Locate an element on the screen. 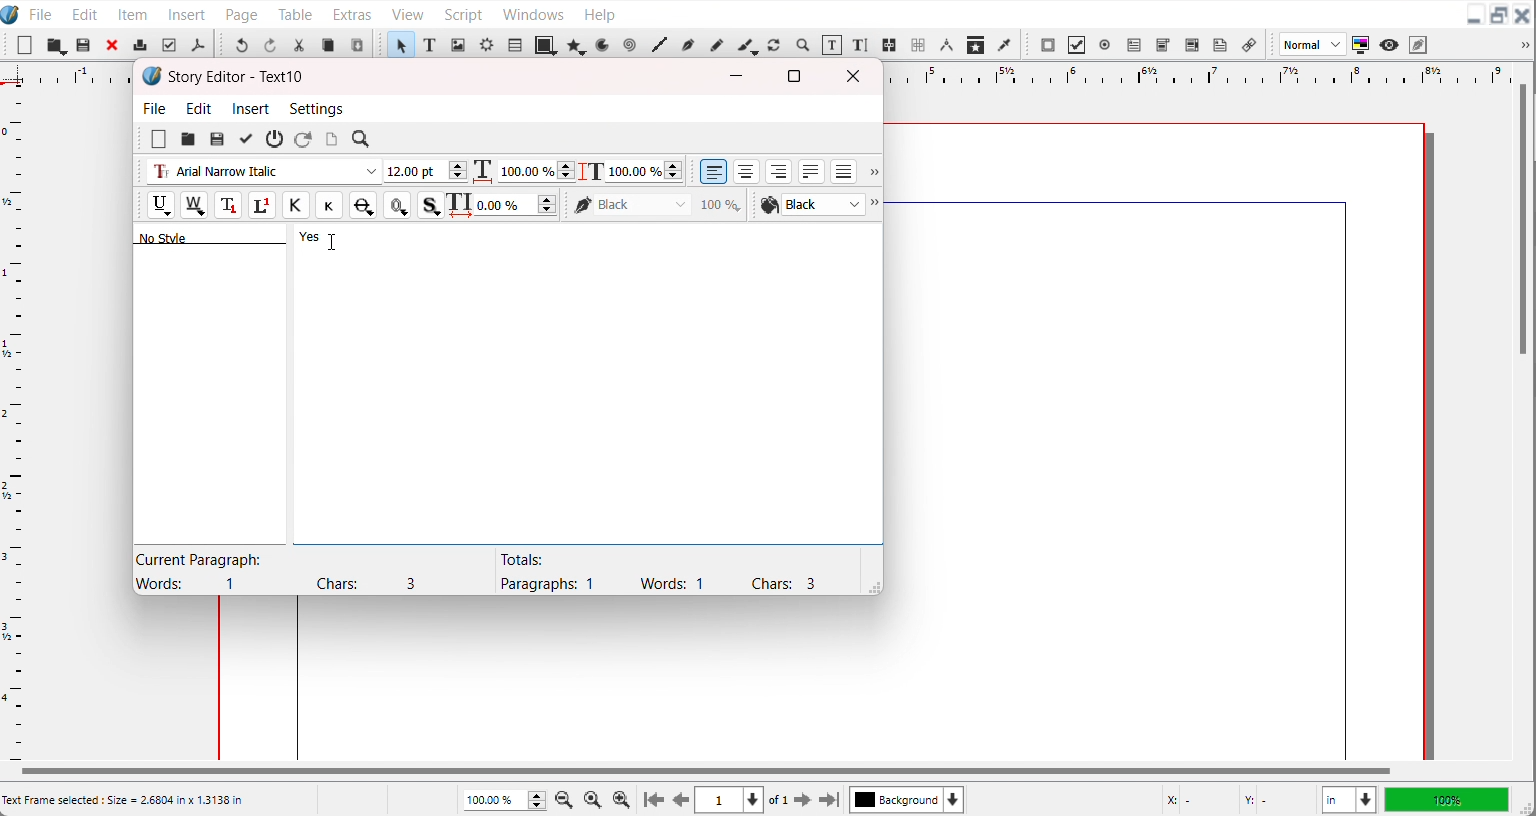 This screenshot has height=816, width=1536. Open is located at coordinates (85, 46).